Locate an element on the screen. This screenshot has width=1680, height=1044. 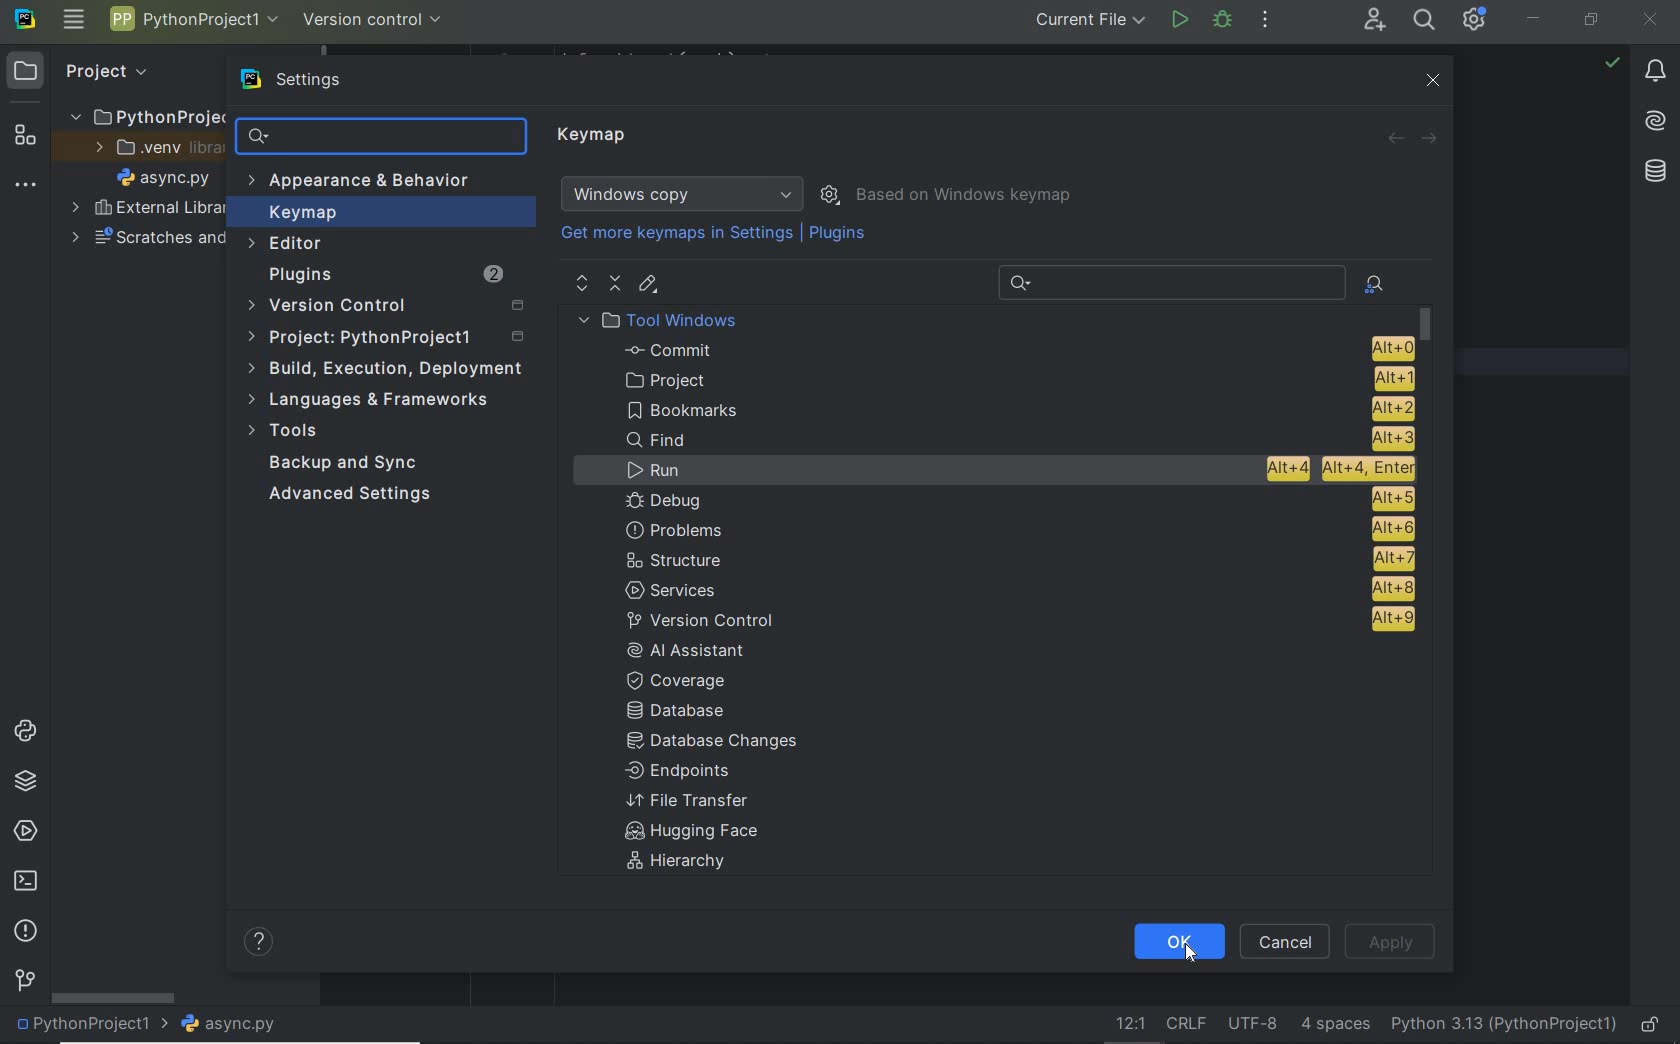
Code With Me is located at coordinates (1374, 20).